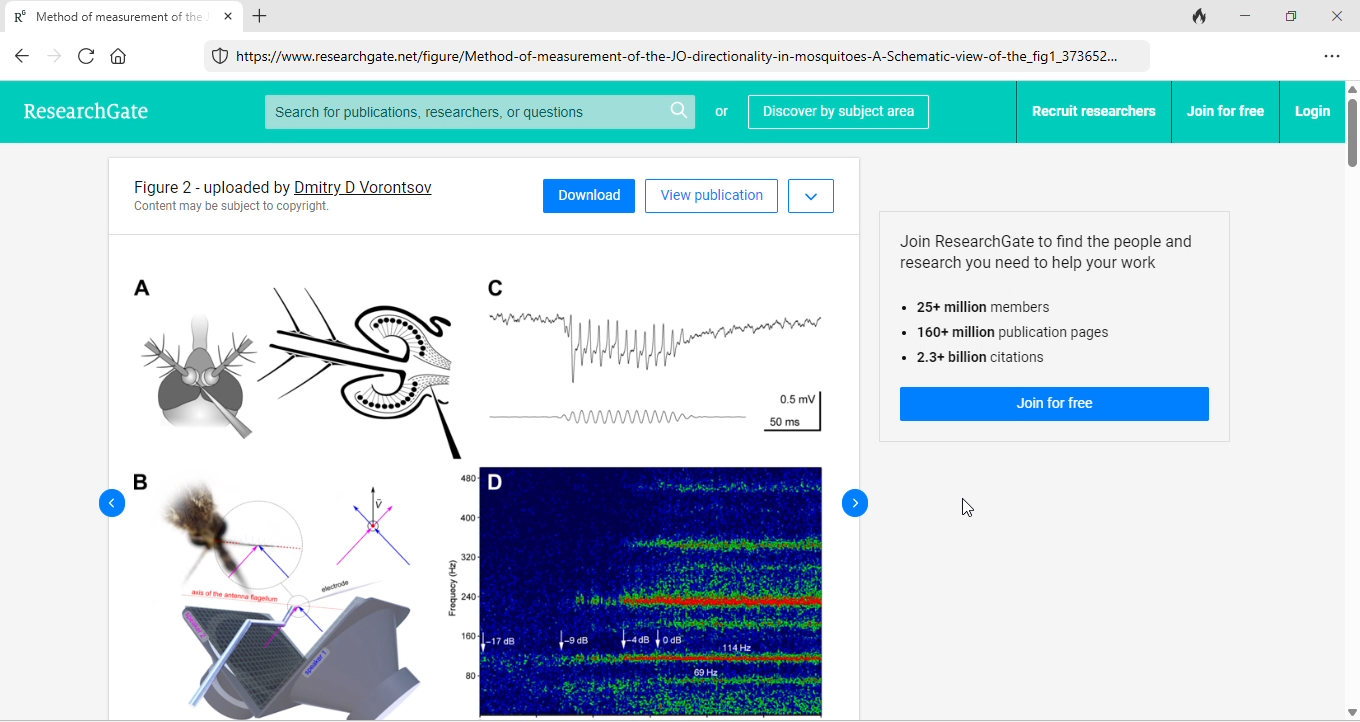 The width and height of the screenshot is (1360, 722). I want to click on join for free, so click(1224, 111).